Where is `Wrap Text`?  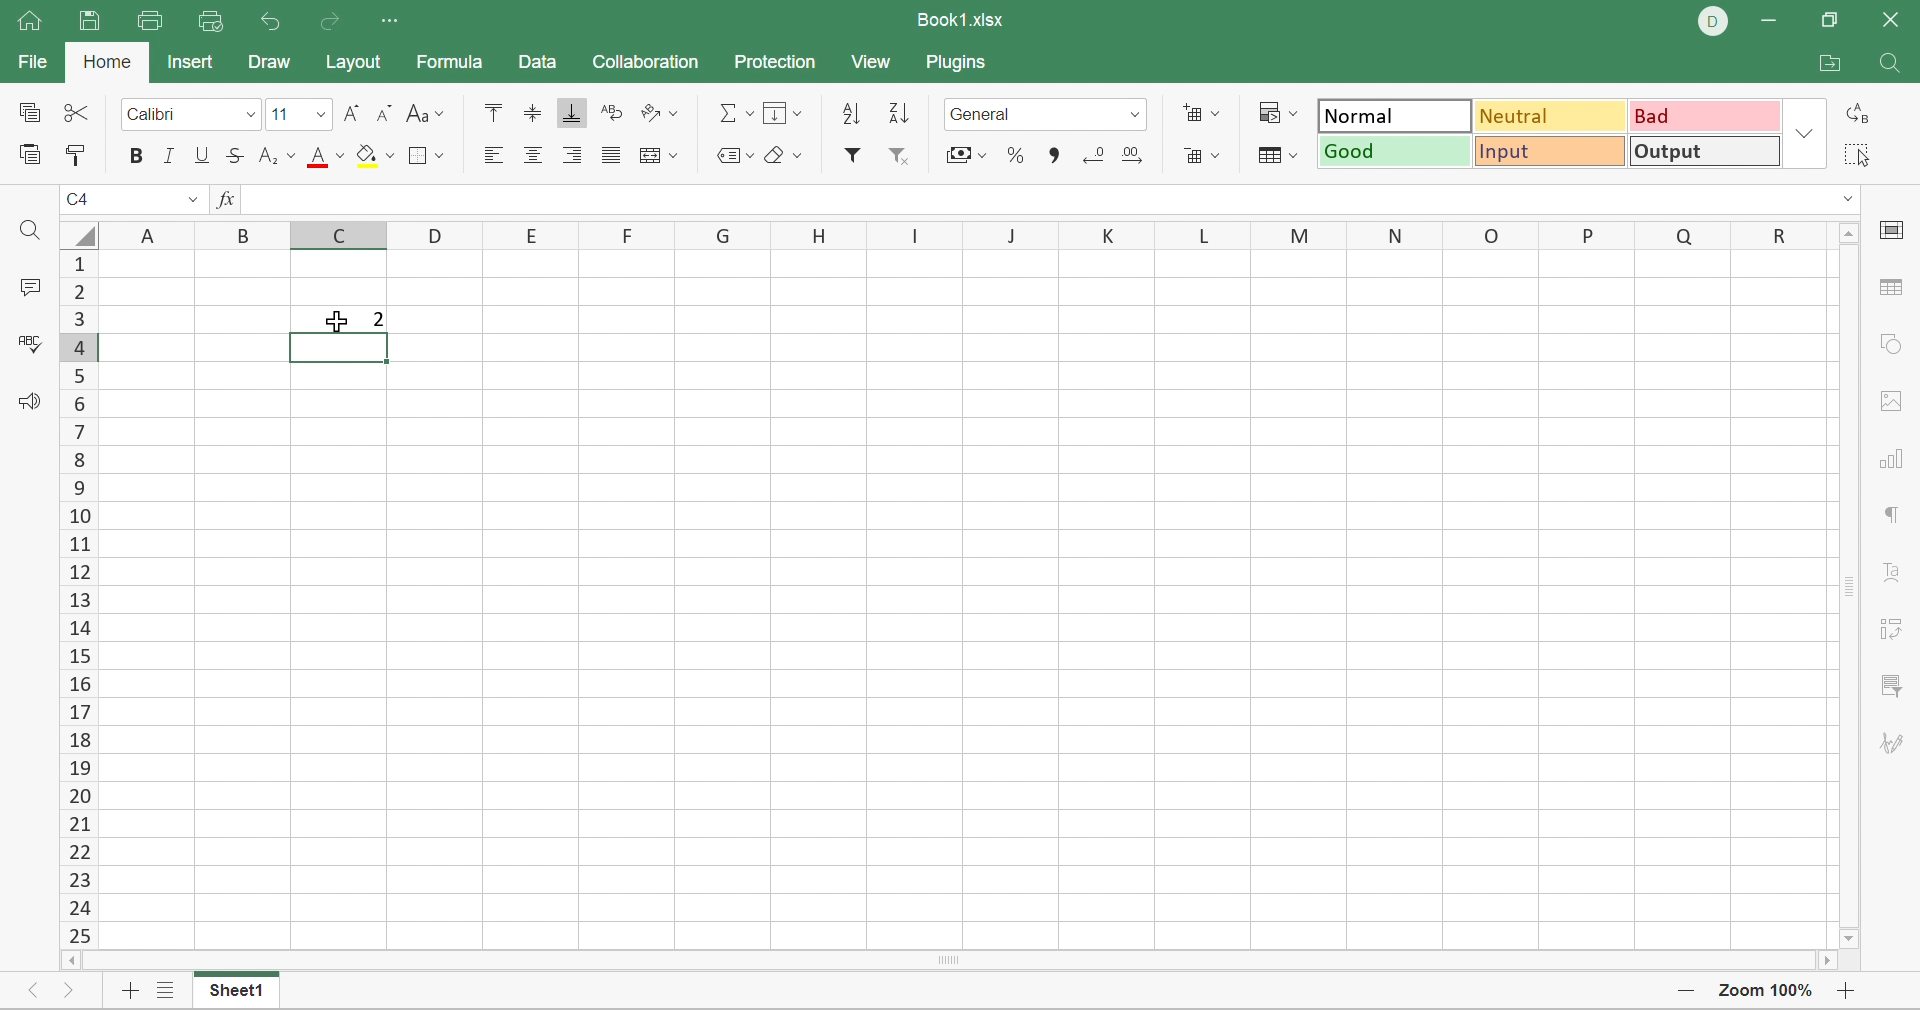 Wrap Text is located at coordinates (611, 114).